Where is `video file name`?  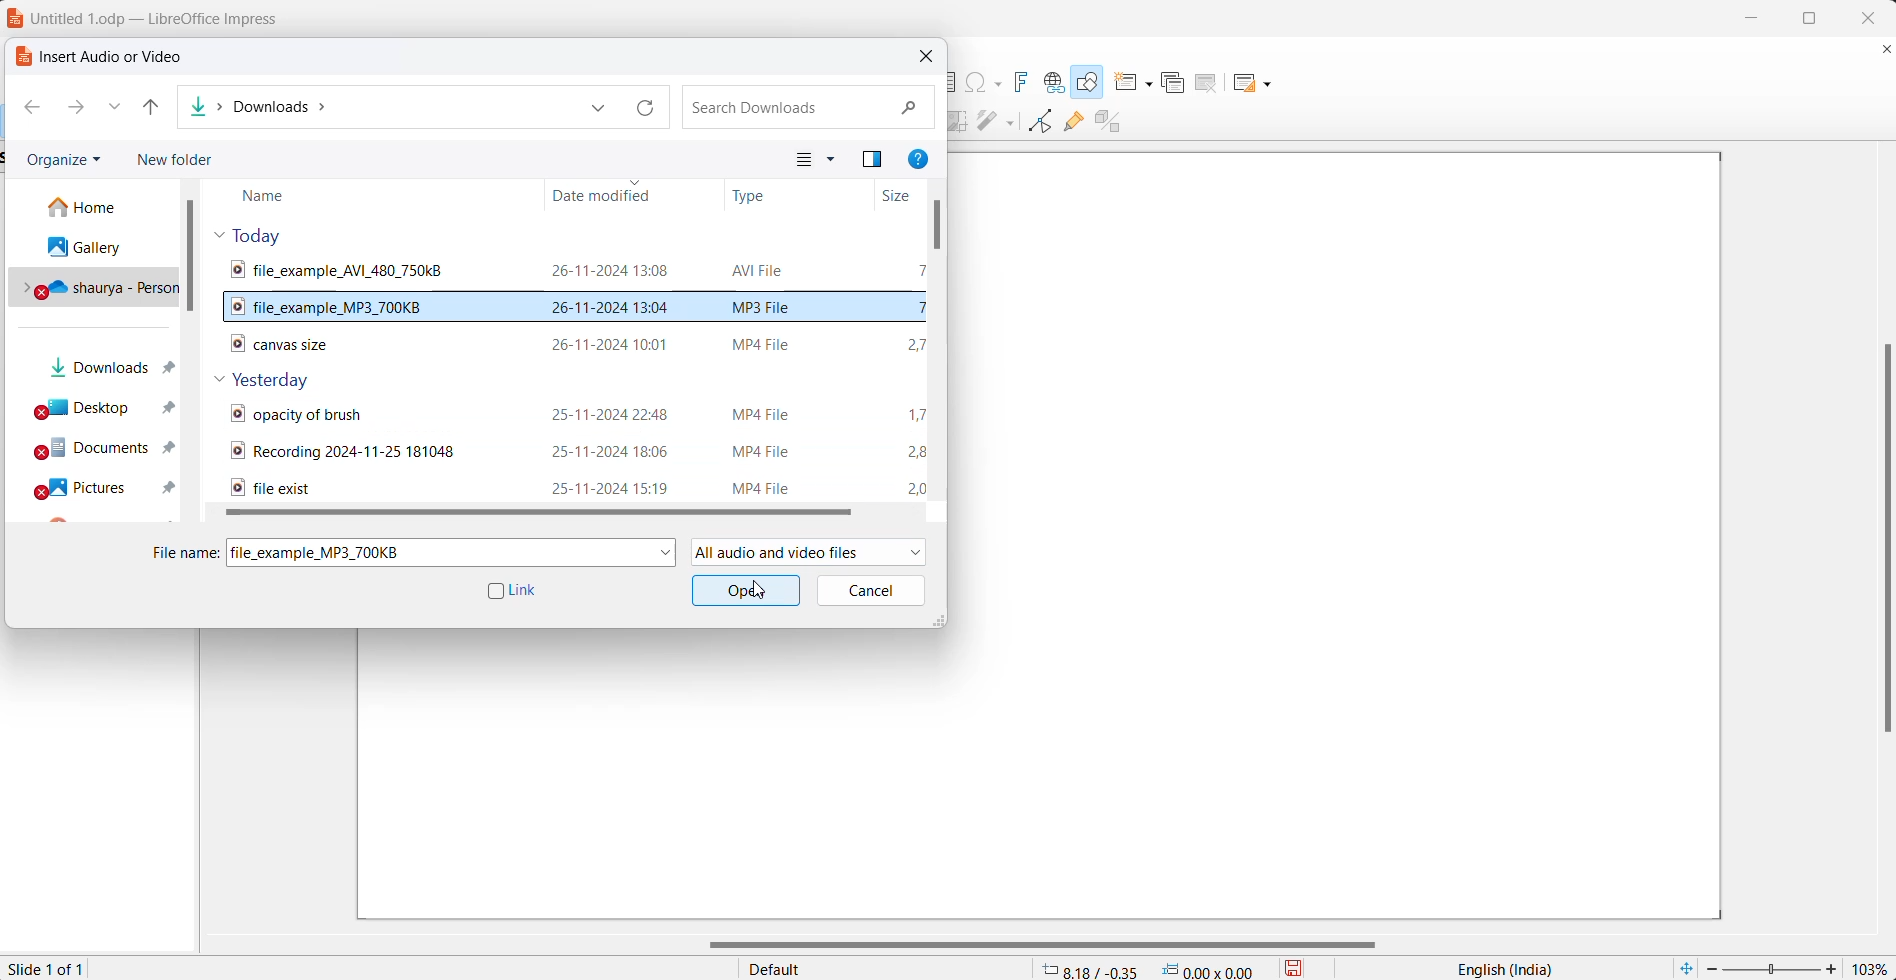 video file name is located at coordinates (353, 270).